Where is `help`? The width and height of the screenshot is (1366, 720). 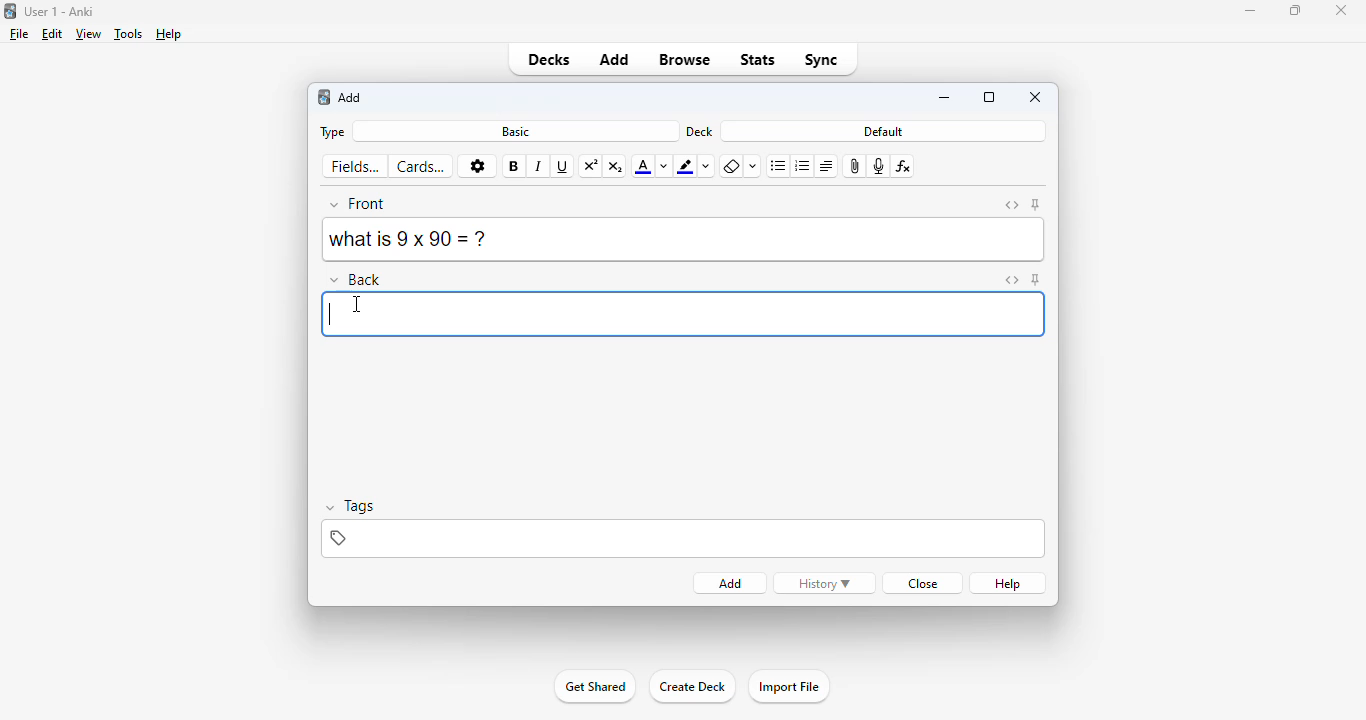
help is located at coordinates (169, 34).